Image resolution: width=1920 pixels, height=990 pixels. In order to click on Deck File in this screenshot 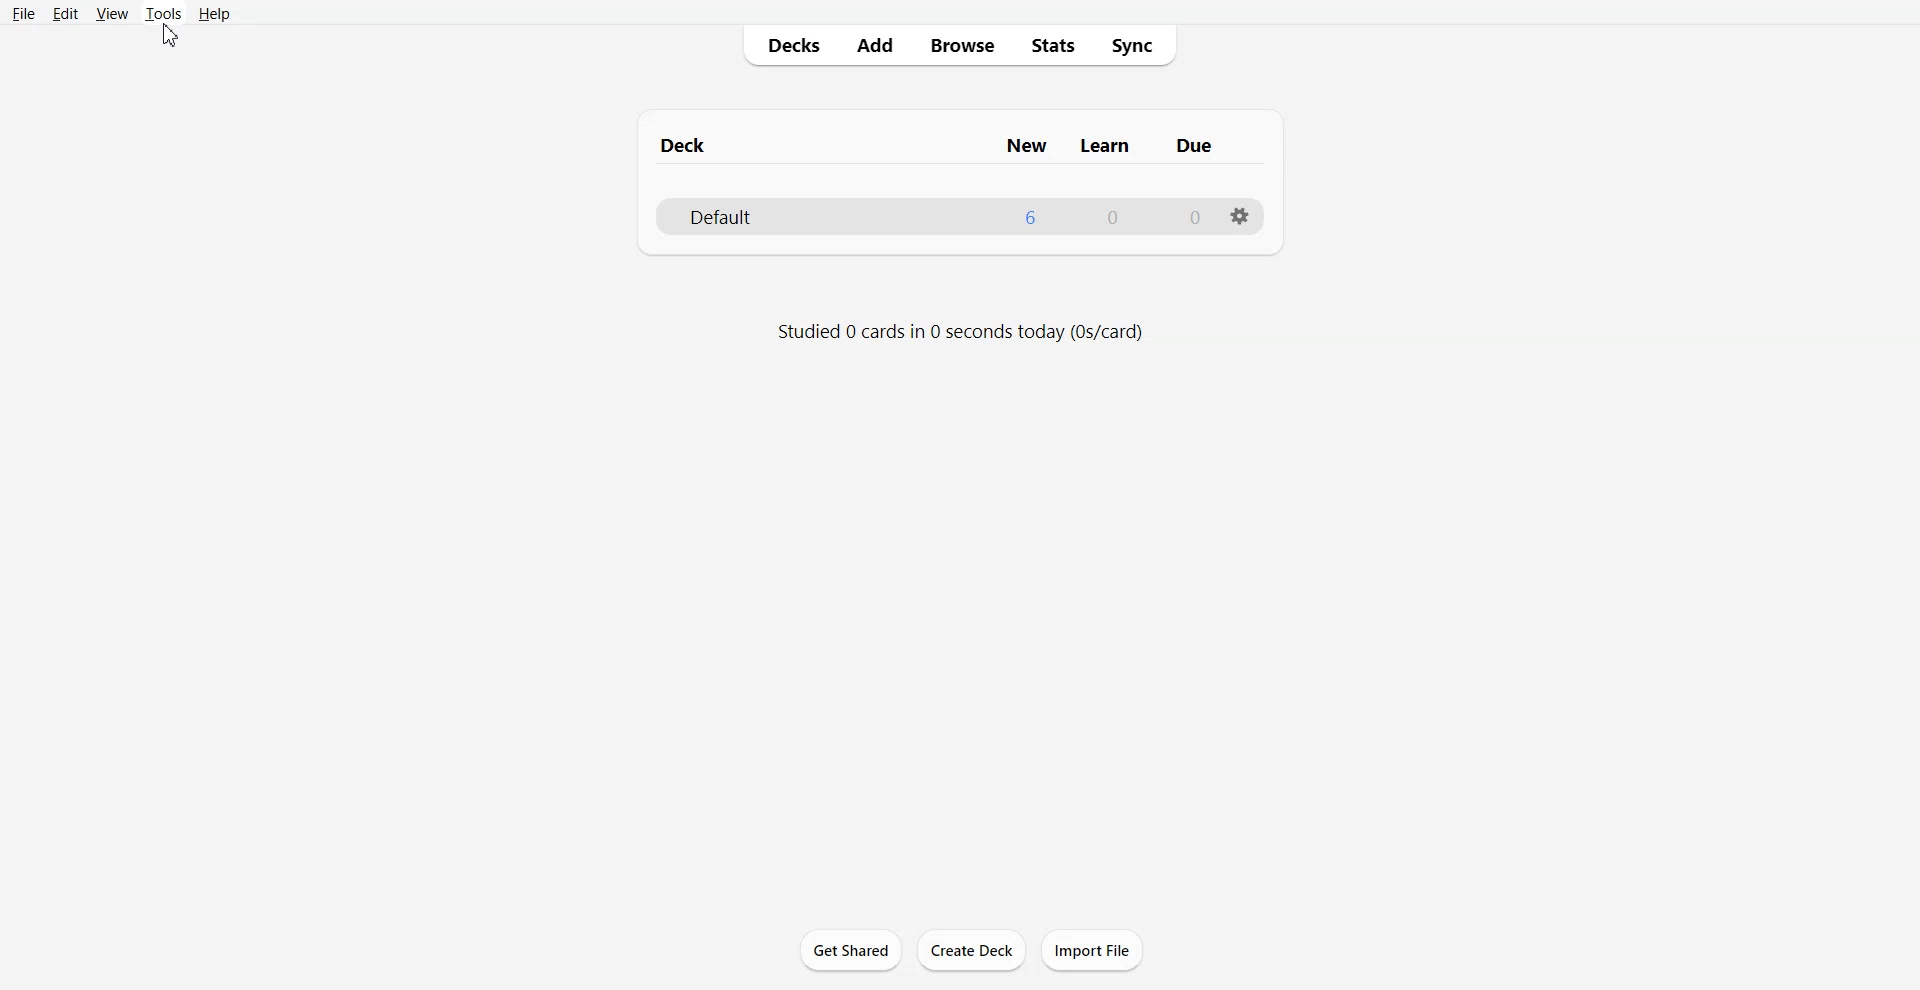, I will do `click(960, 215)`.